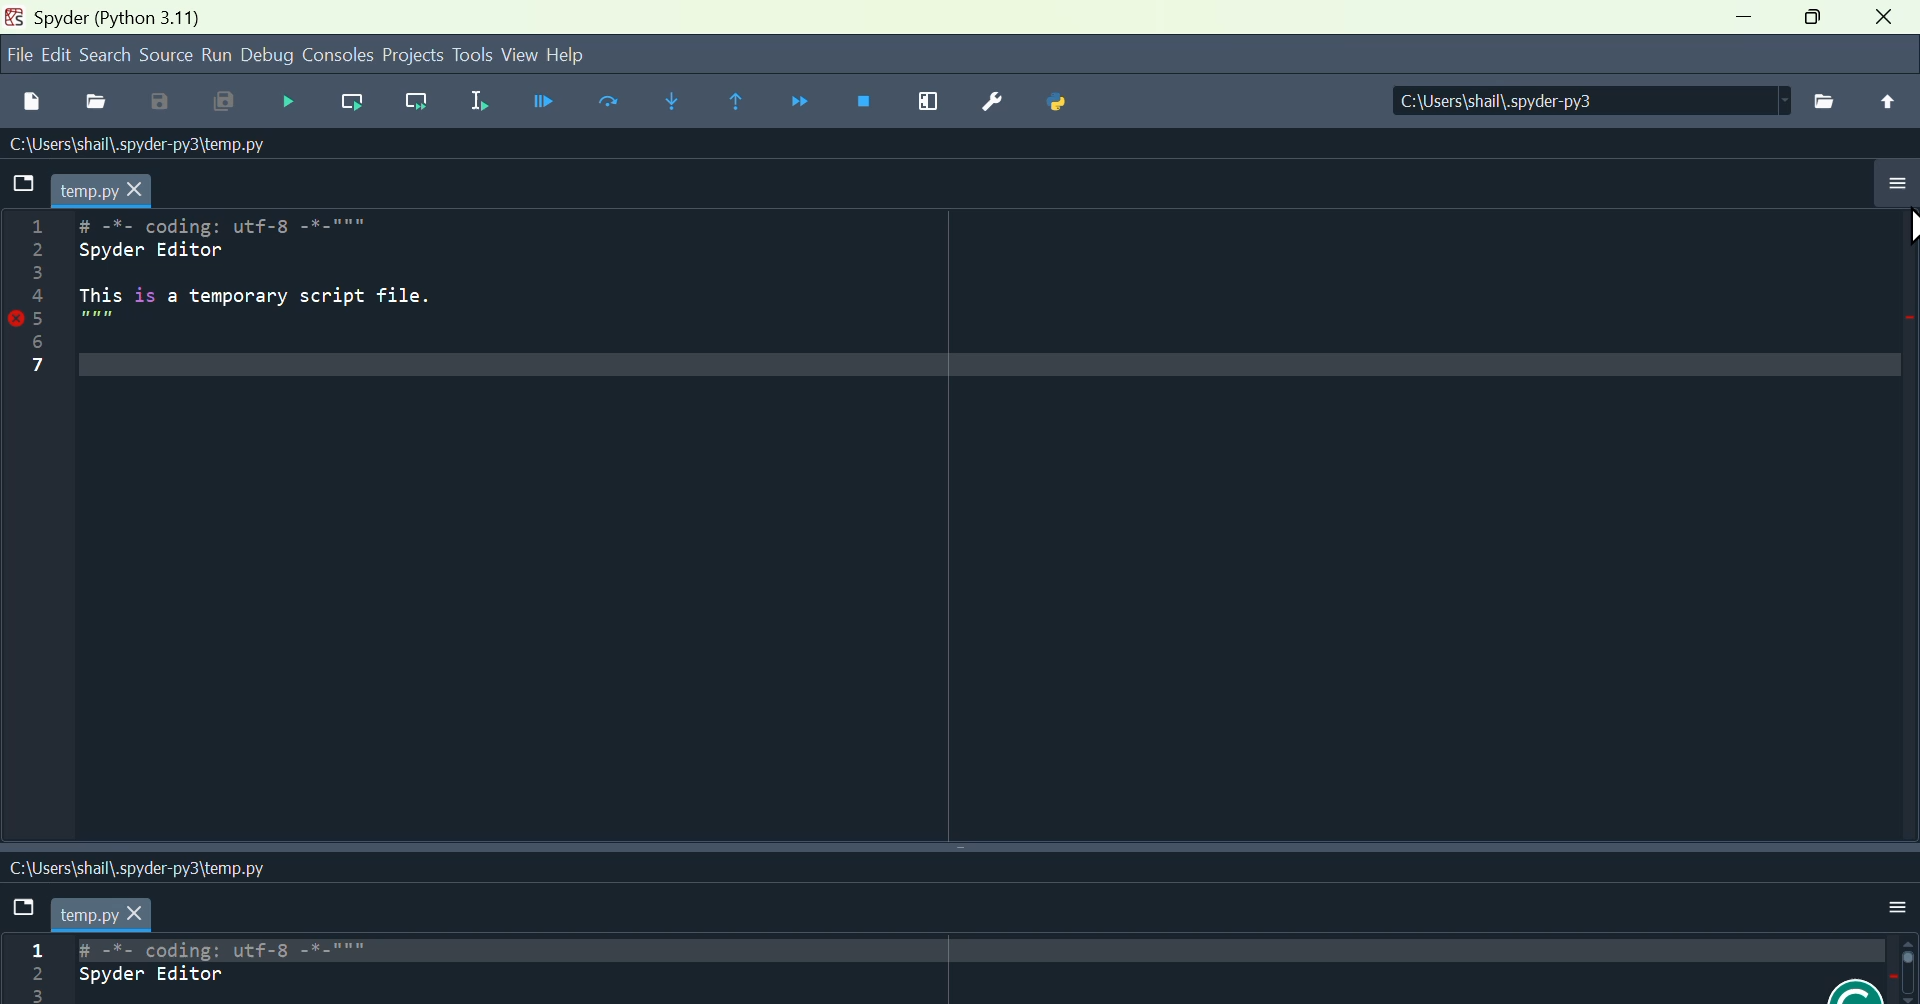  What do you see at coordinates (110, 914) in the screenshot?
I see `filename` at bounding box center [110, 914].